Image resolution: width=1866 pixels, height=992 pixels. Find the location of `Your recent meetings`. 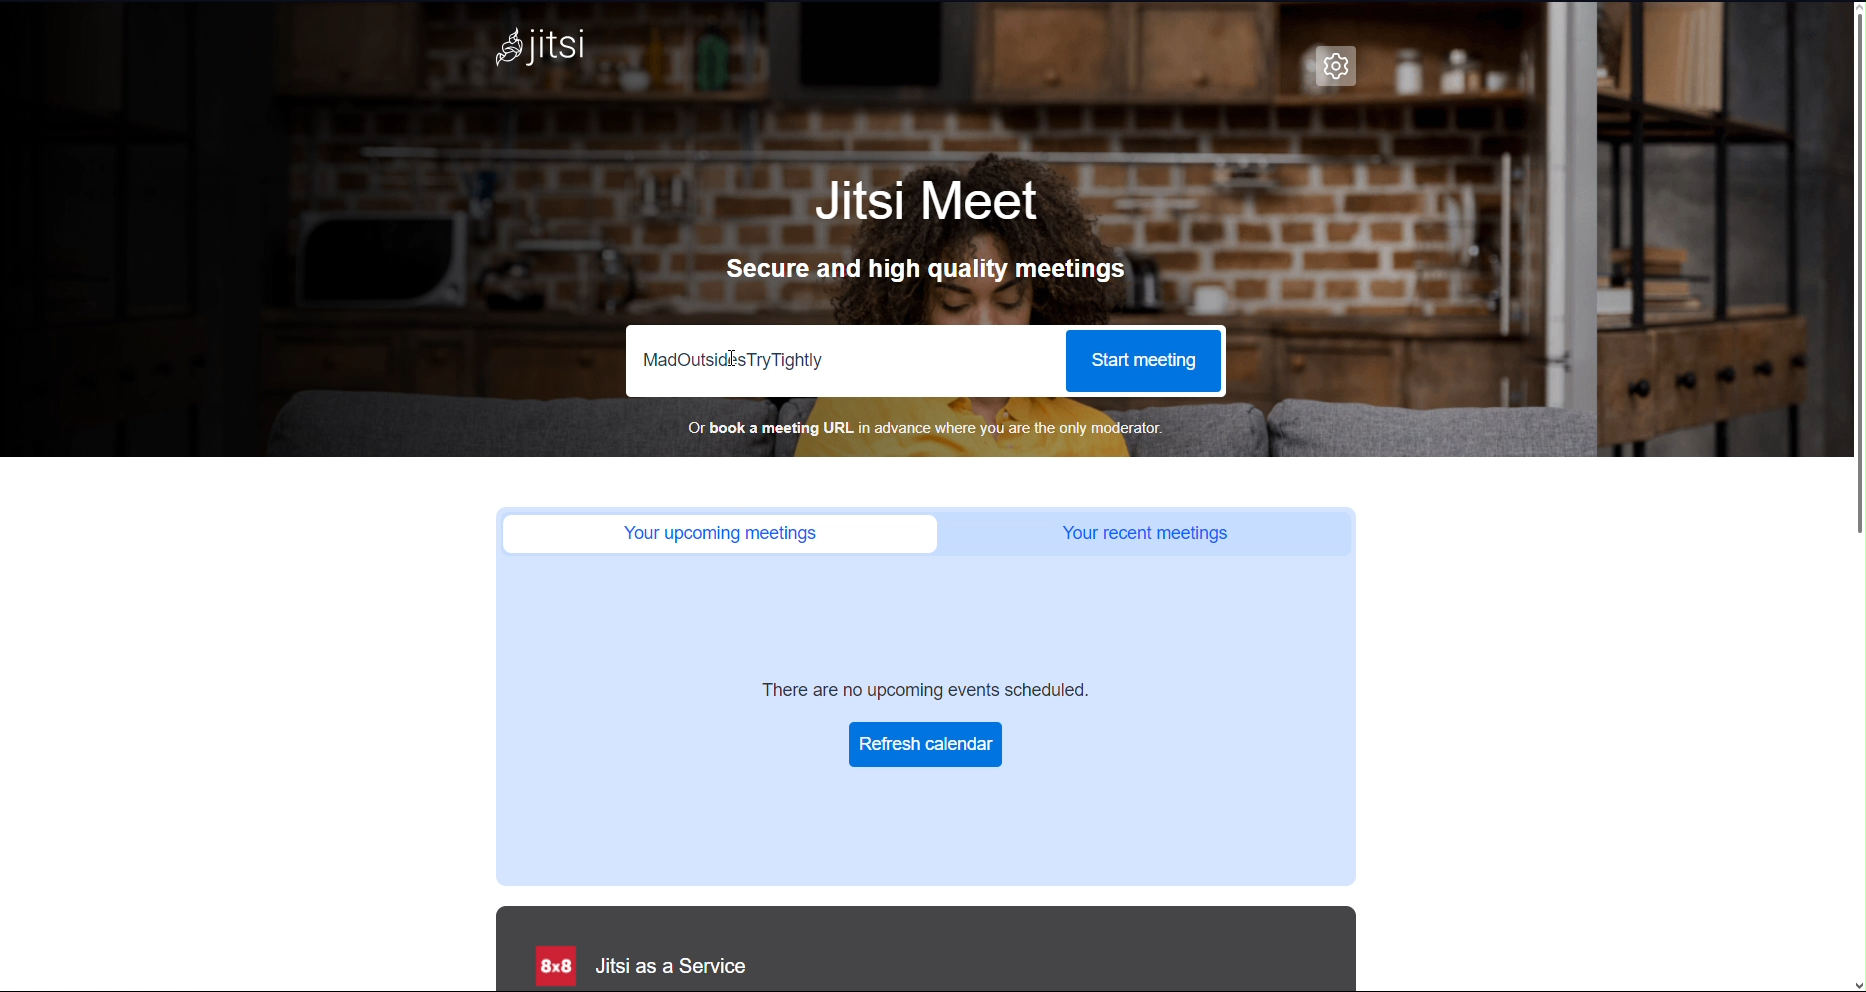

Your recent meetings is located at coordinates (1147, 532).